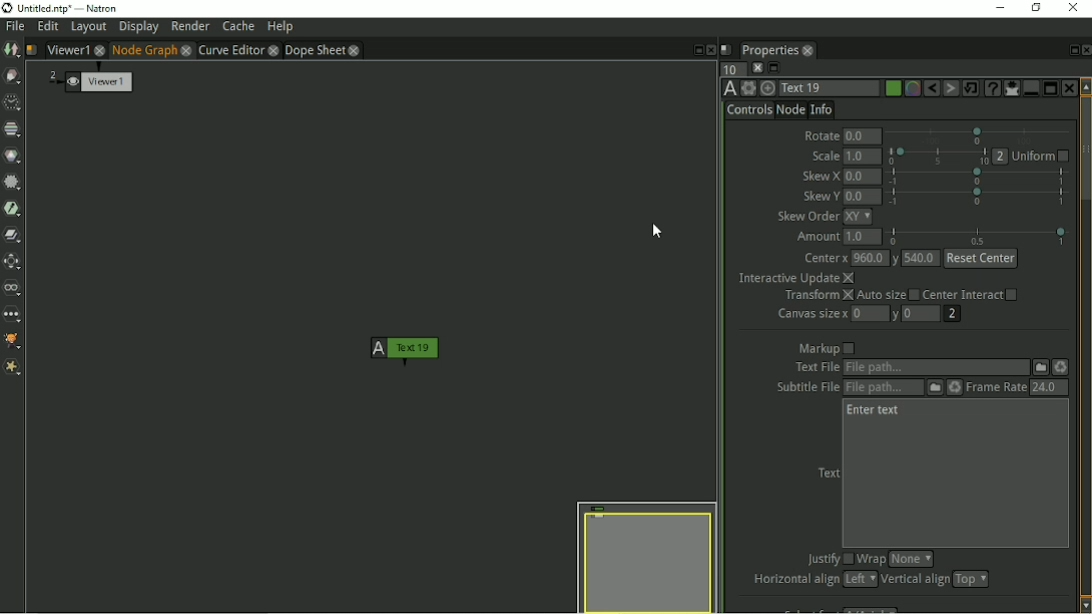 Image resolution: width=1092 pixels, height=614 pixels. Describe the element at coordinates (831, 88) in the screenshot. I see `Text 1` at that location.